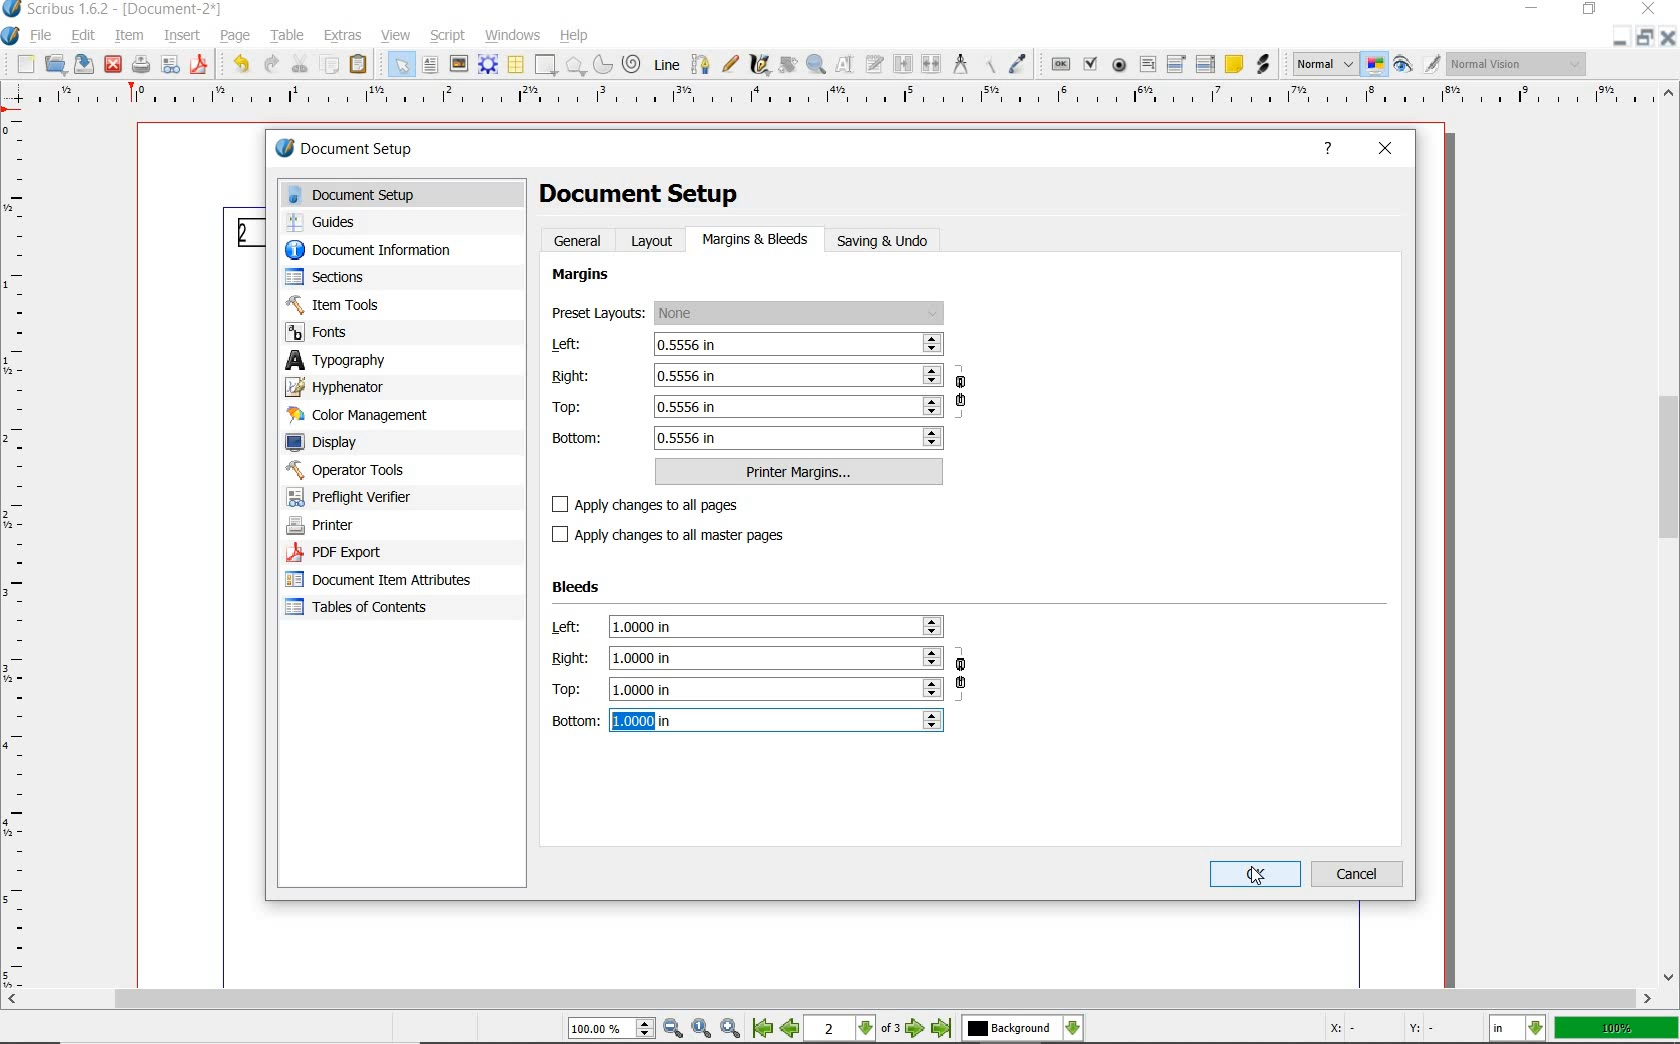 This screenshot has height=1044, width=1680. I want to click on Edit in Preview Mode, so click(1431, 67).